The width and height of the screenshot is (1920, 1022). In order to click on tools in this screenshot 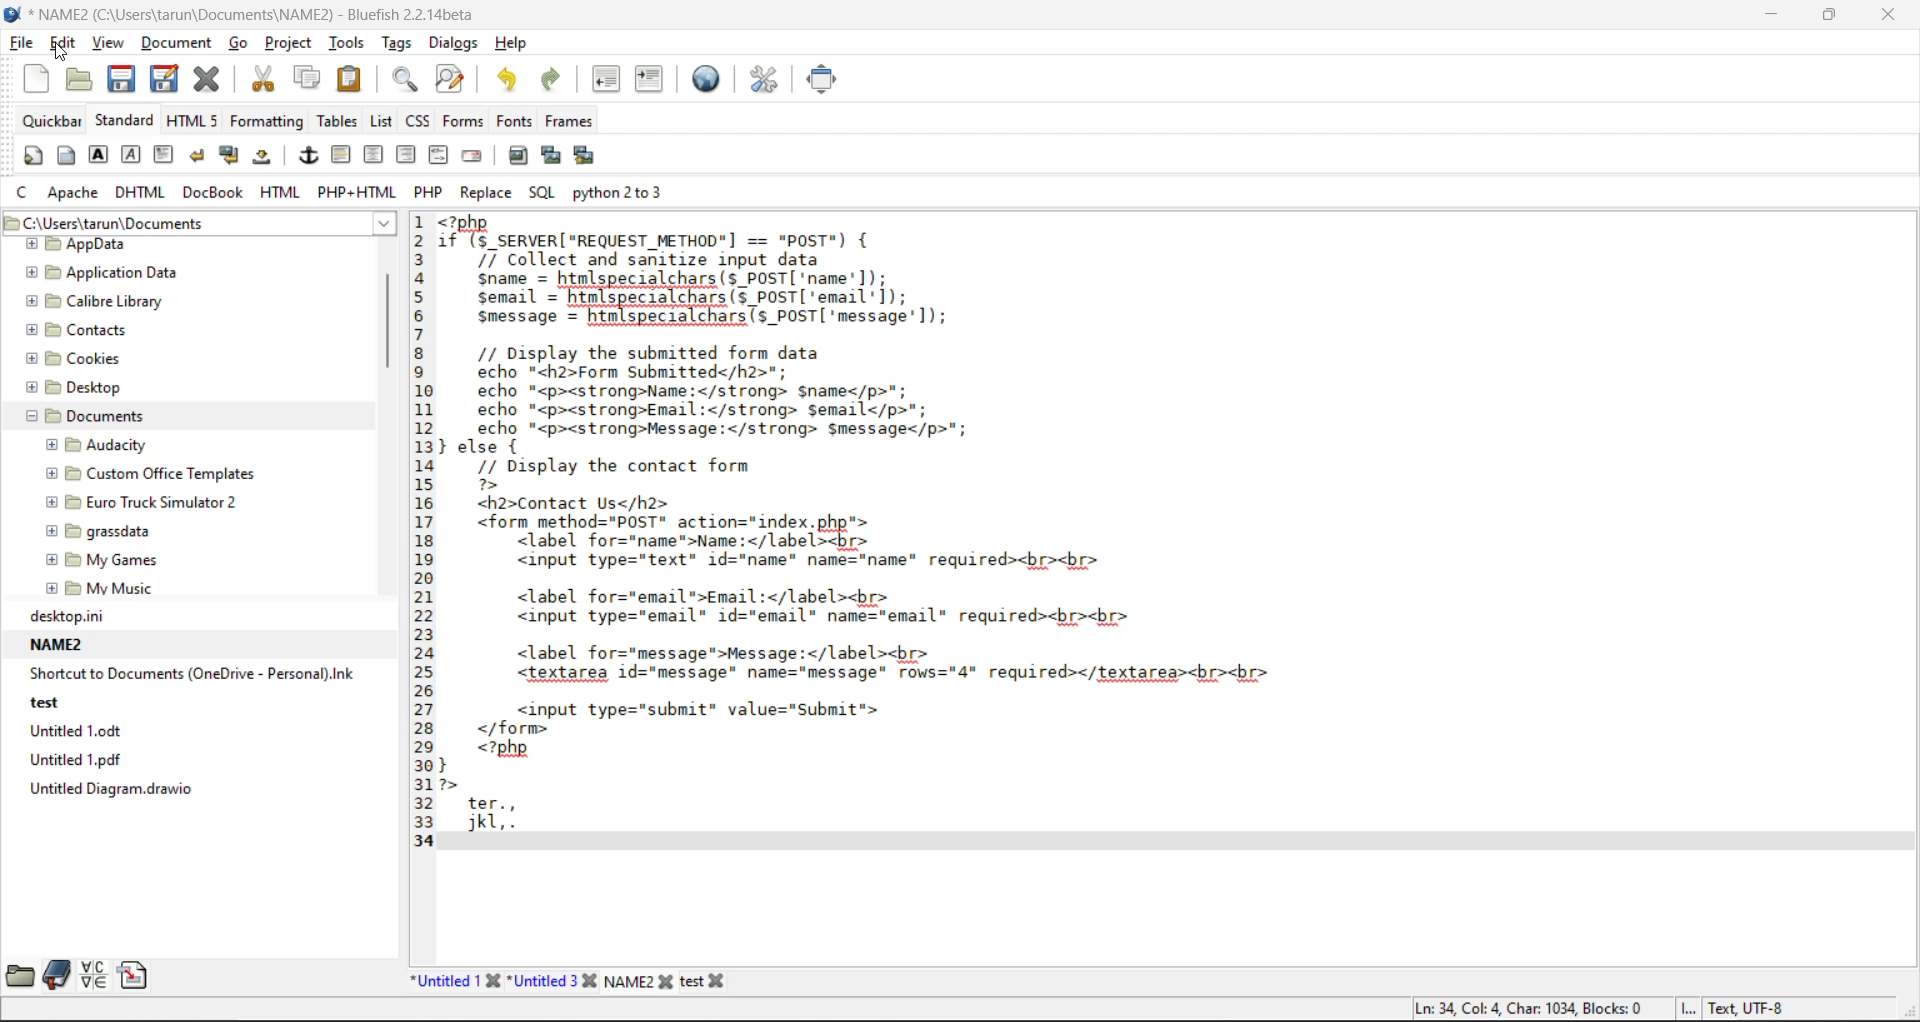, I will do `click(349, 44)`.